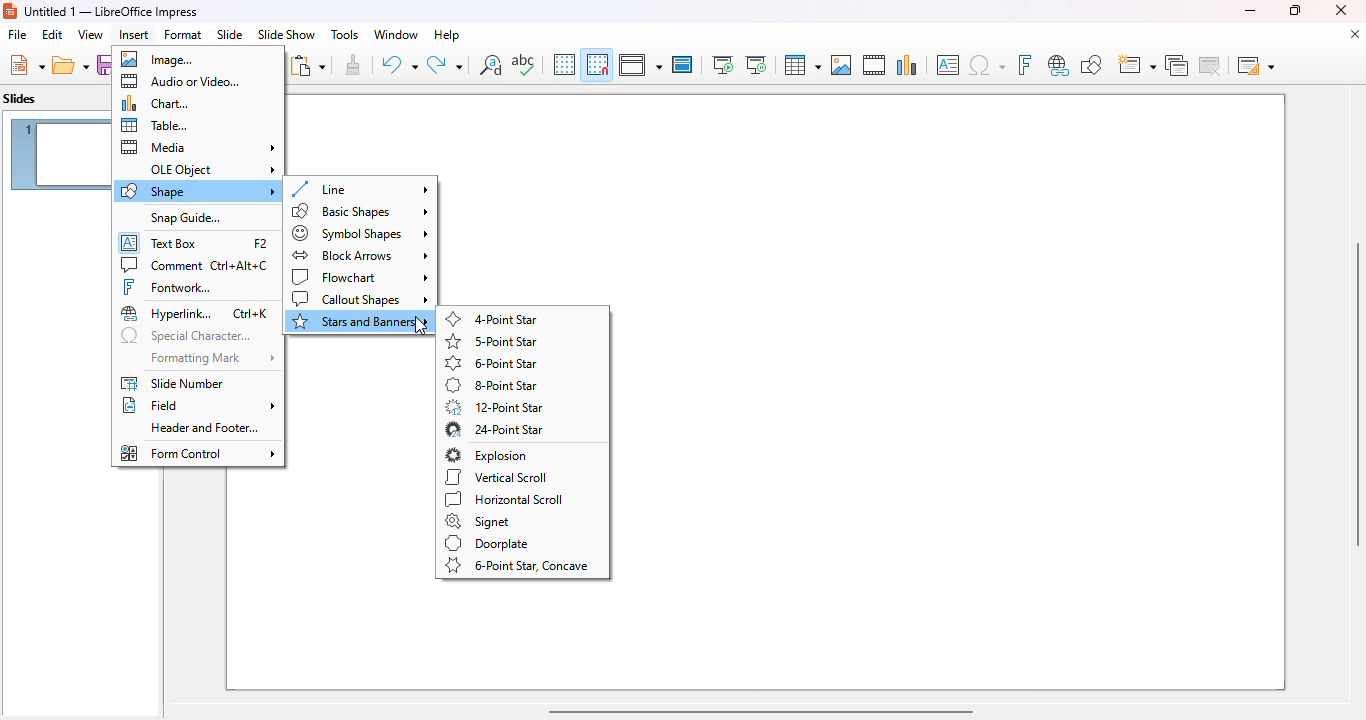 This screenshot has height=720, width=1366. What do you see at coordinates (841, 65) in the screenshot?
I see `insert image` at bounding box center [841, 65].